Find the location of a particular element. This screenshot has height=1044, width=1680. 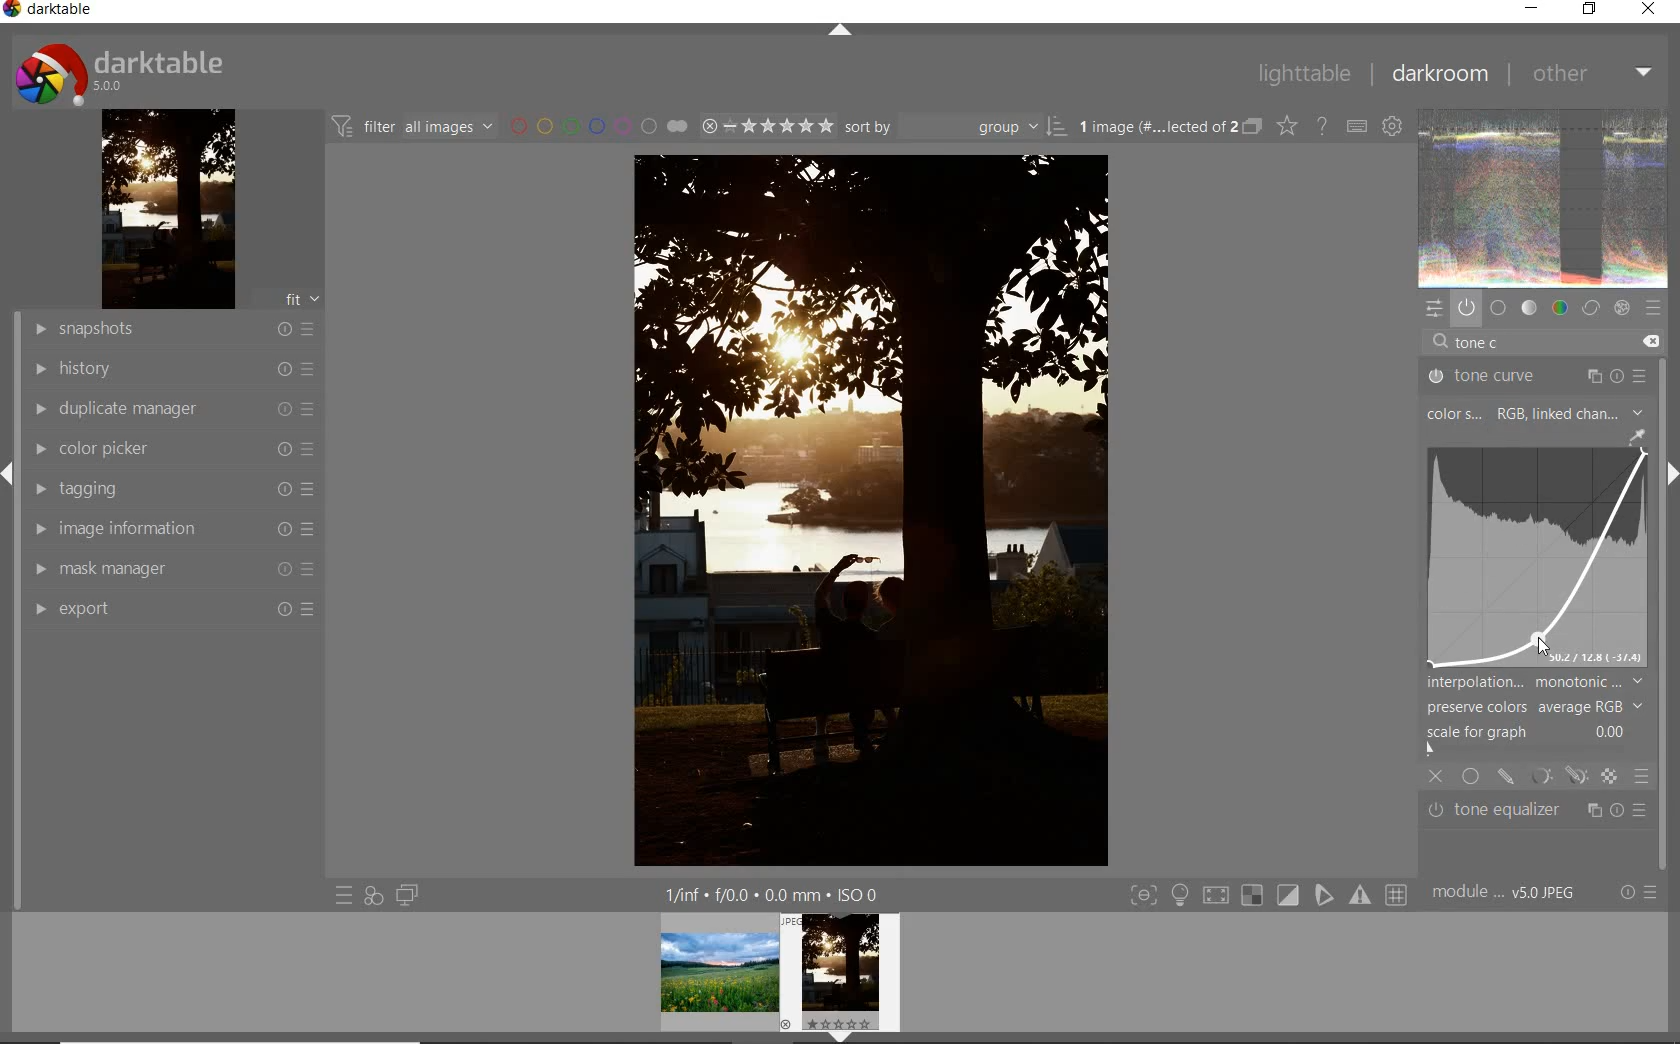

close is located at coordinates (1438, 779).